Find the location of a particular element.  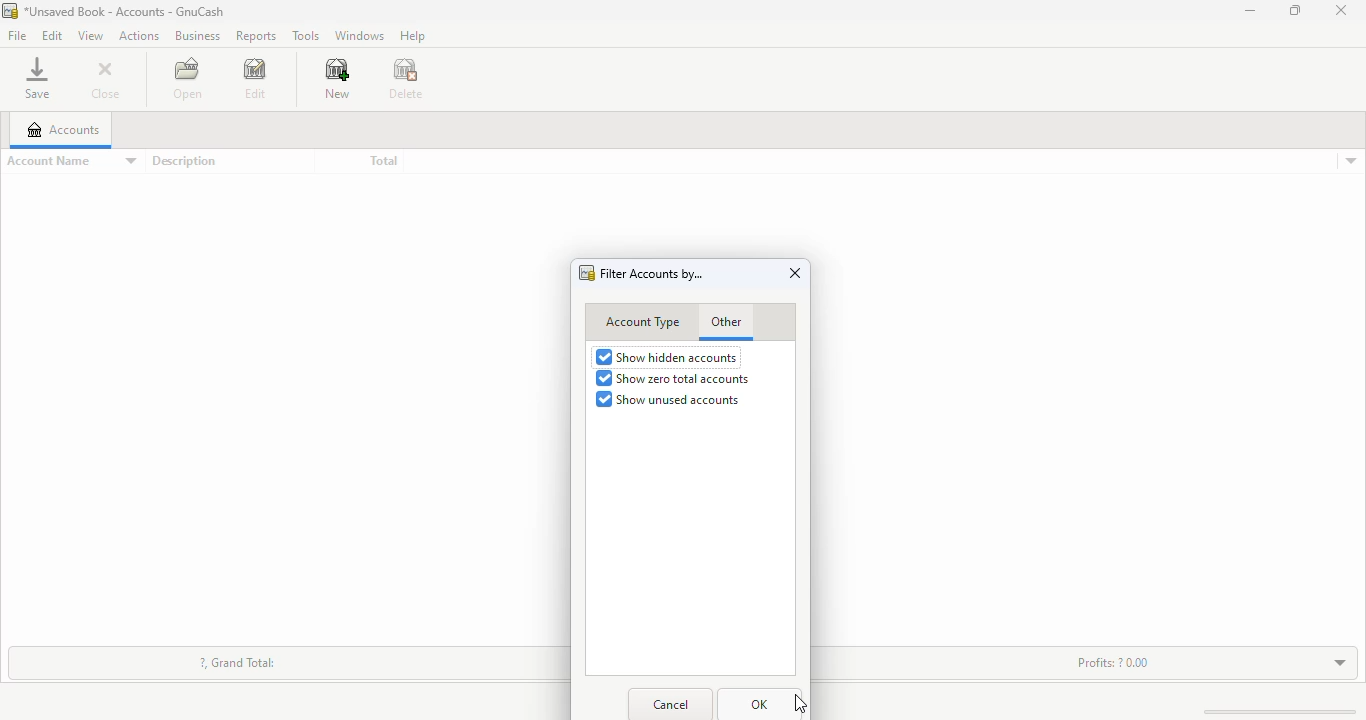

reports is located at coordinates (255, 37).